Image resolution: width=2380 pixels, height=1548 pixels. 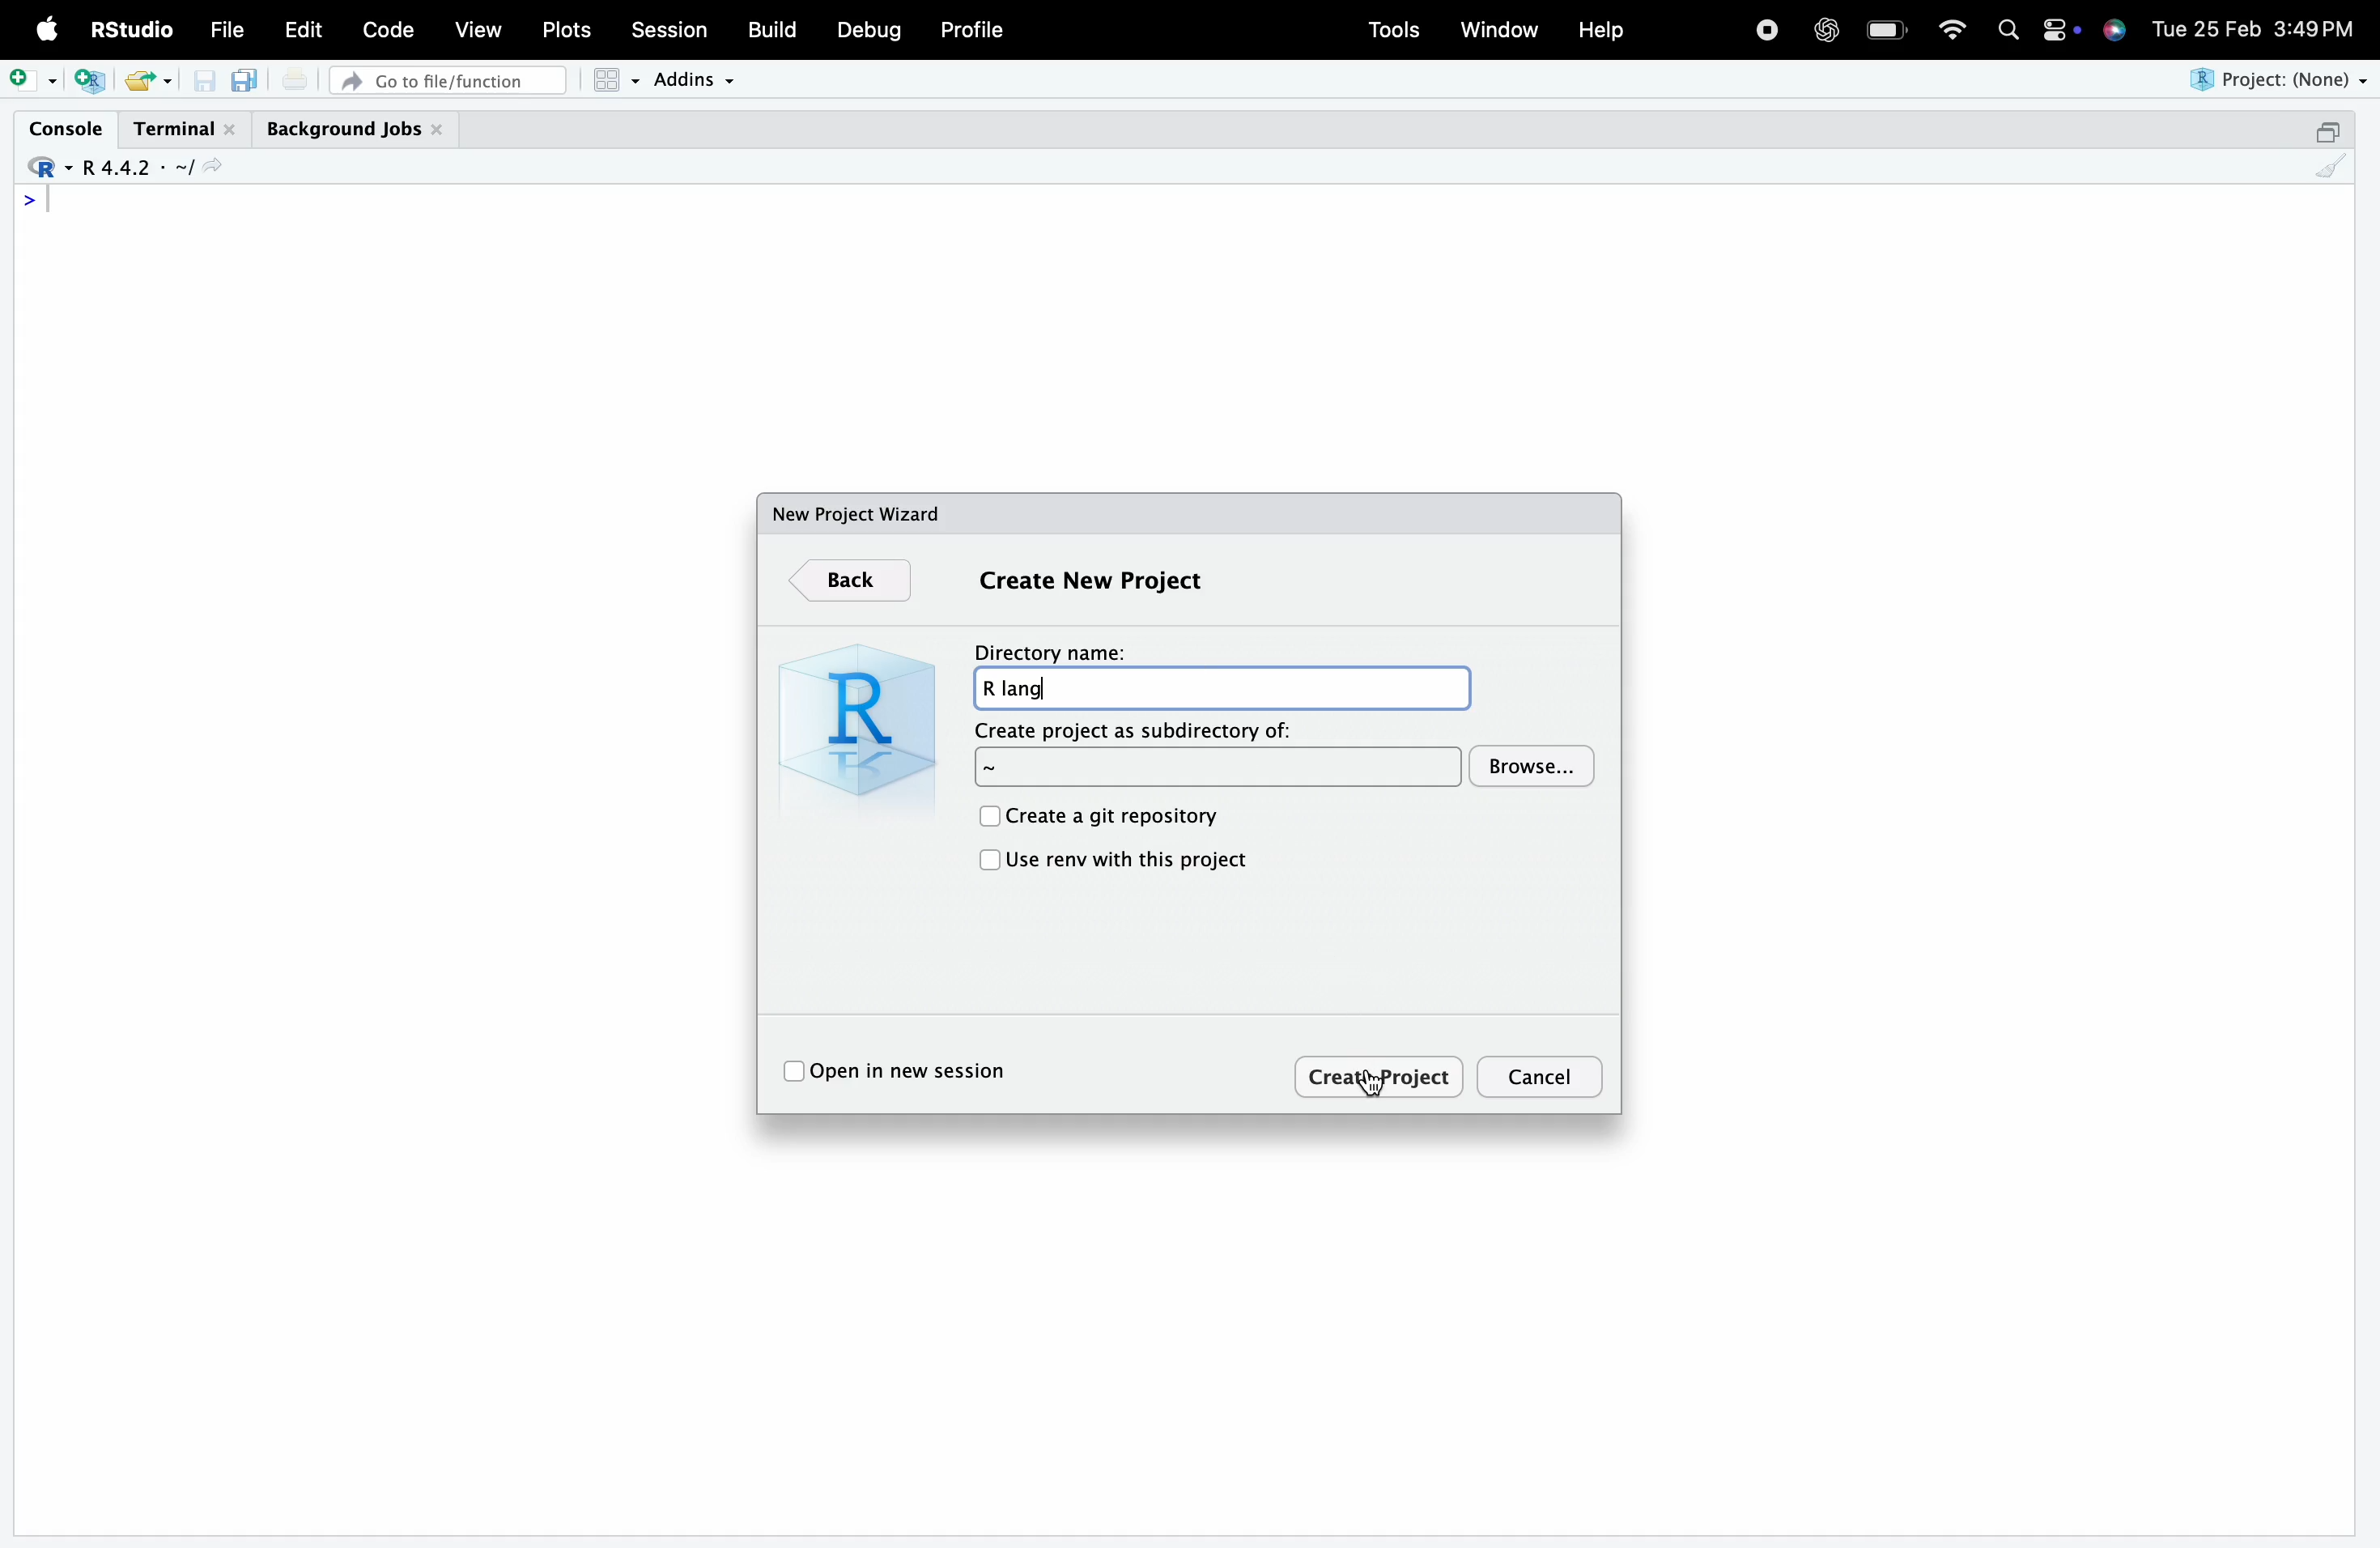 What do you see at coordinates (1050, 652) in the screenshot?
I see `Directory name:` at bounding box center [1050, 652].